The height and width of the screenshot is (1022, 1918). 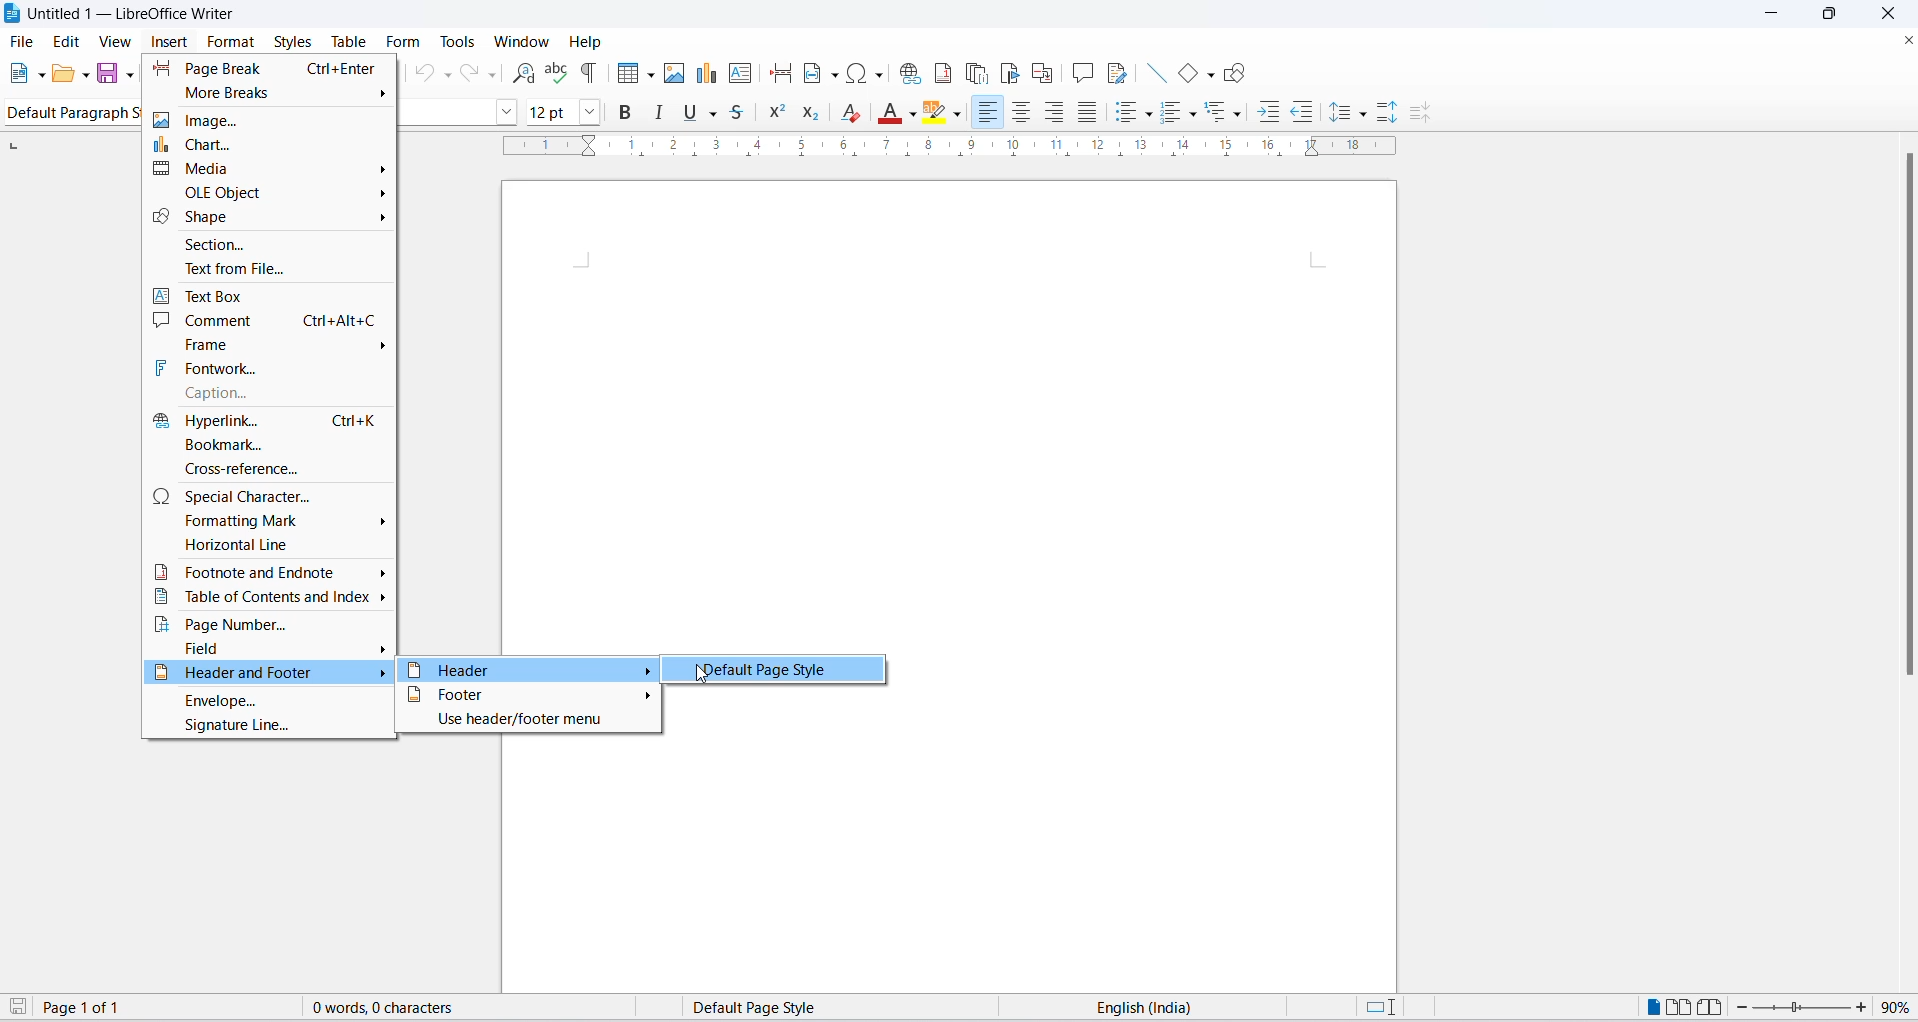 I want to click on underline, so click(x=689, y=115).